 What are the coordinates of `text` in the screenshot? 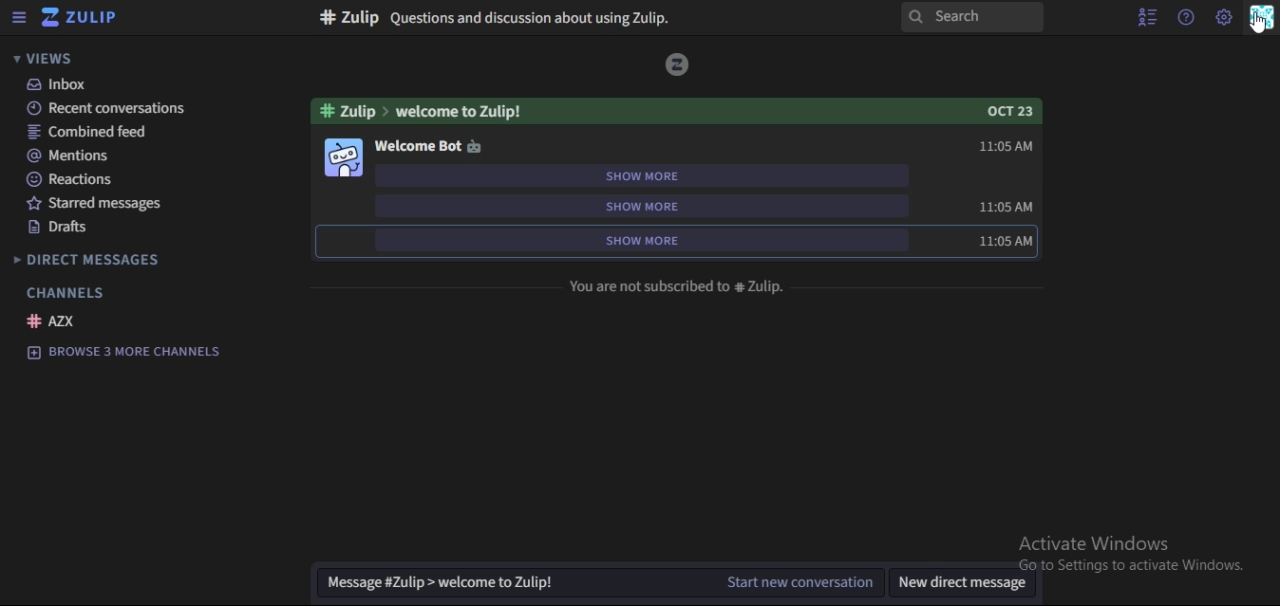 It's located at (677, 285).